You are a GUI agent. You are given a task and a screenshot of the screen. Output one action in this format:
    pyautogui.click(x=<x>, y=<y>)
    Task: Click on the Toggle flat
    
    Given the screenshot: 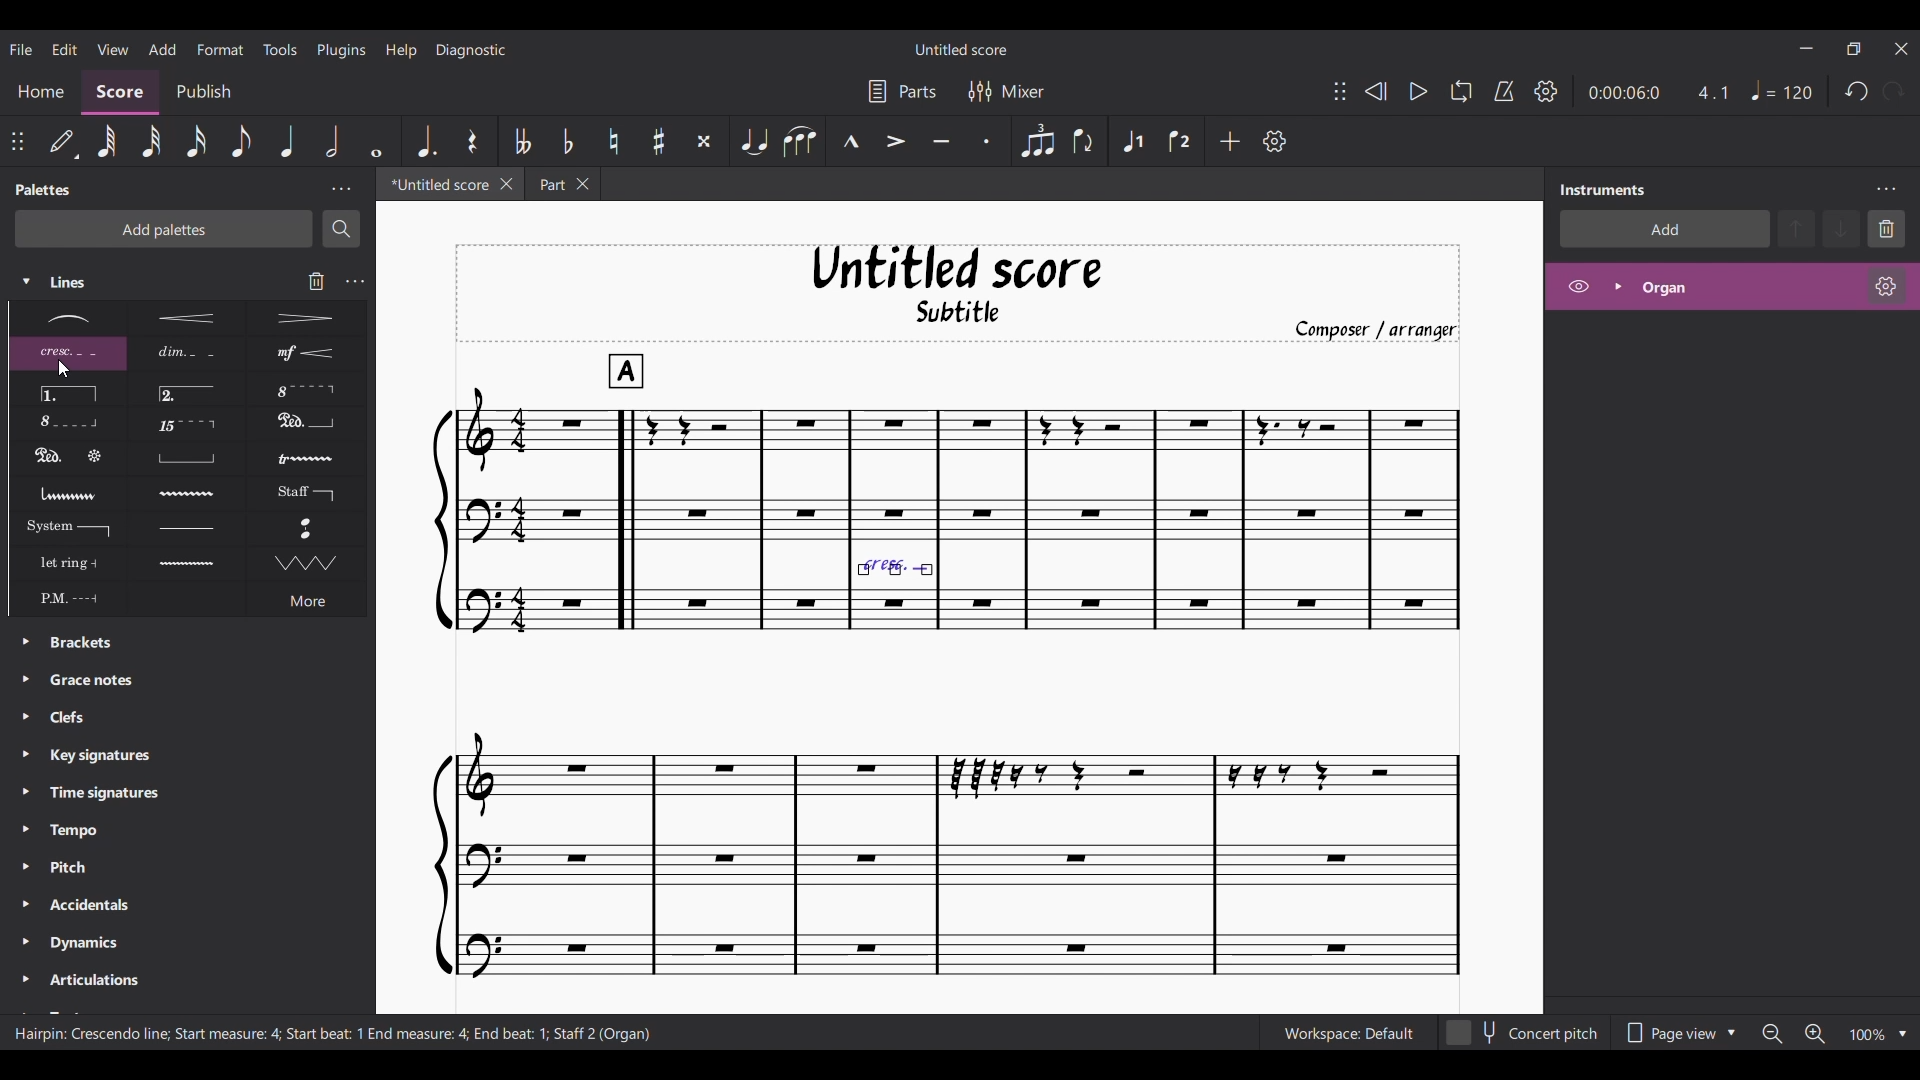 What is the action you would take?
    pyautogui.click(x=567, y=141)
    